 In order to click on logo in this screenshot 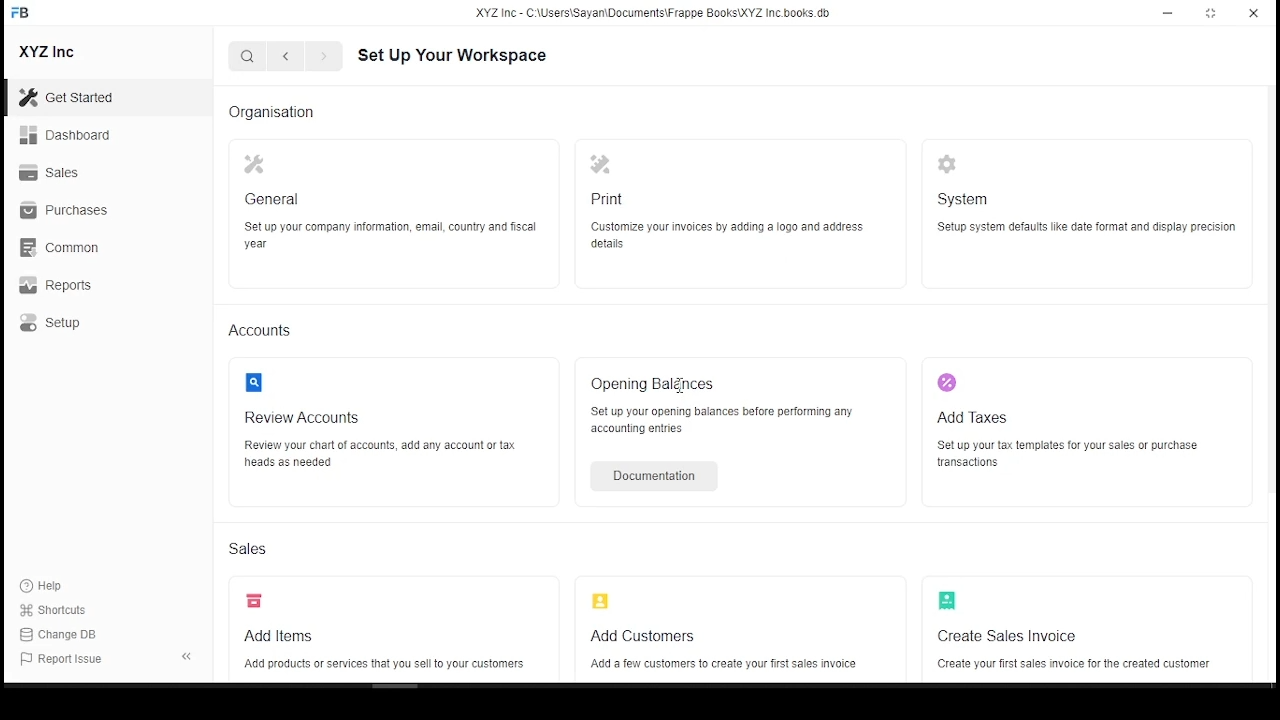, I will do `click(255, 601)`.